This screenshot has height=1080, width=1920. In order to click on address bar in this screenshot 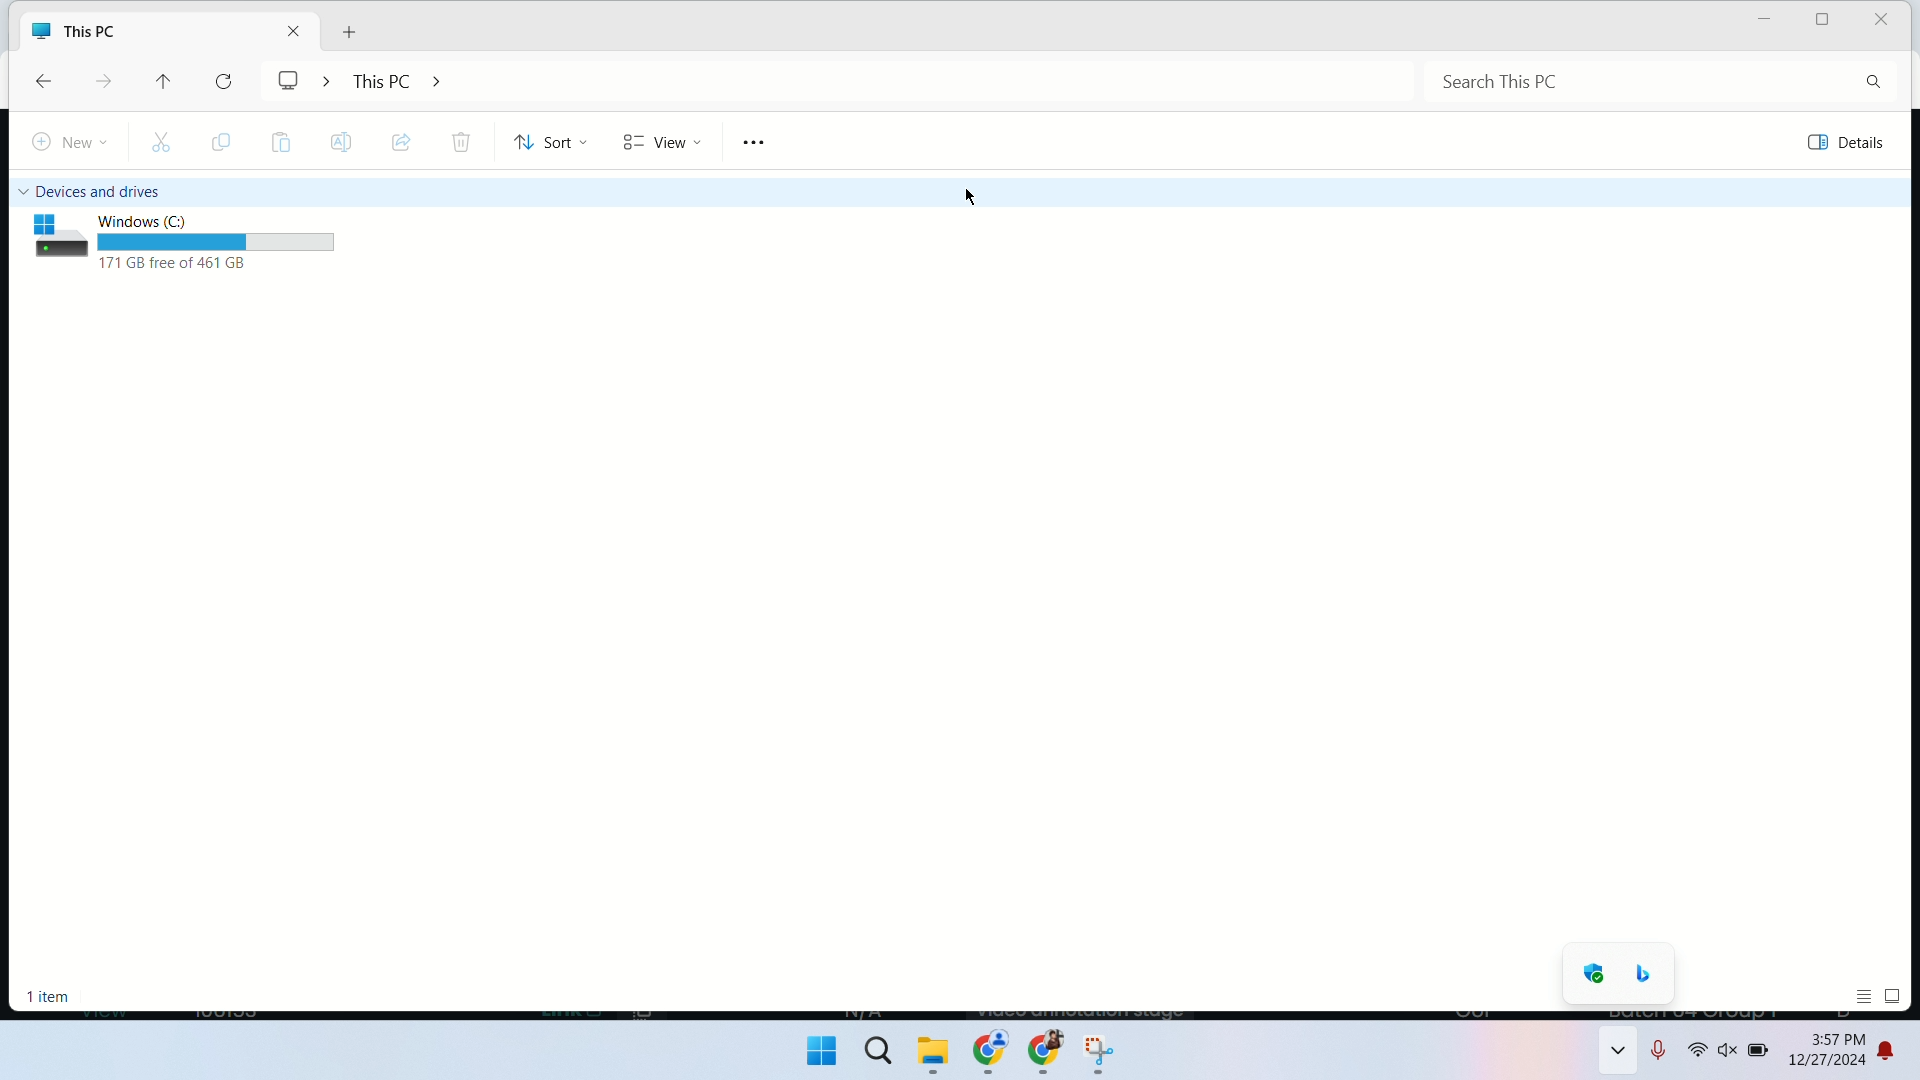, I will do `click(837, 82)`.